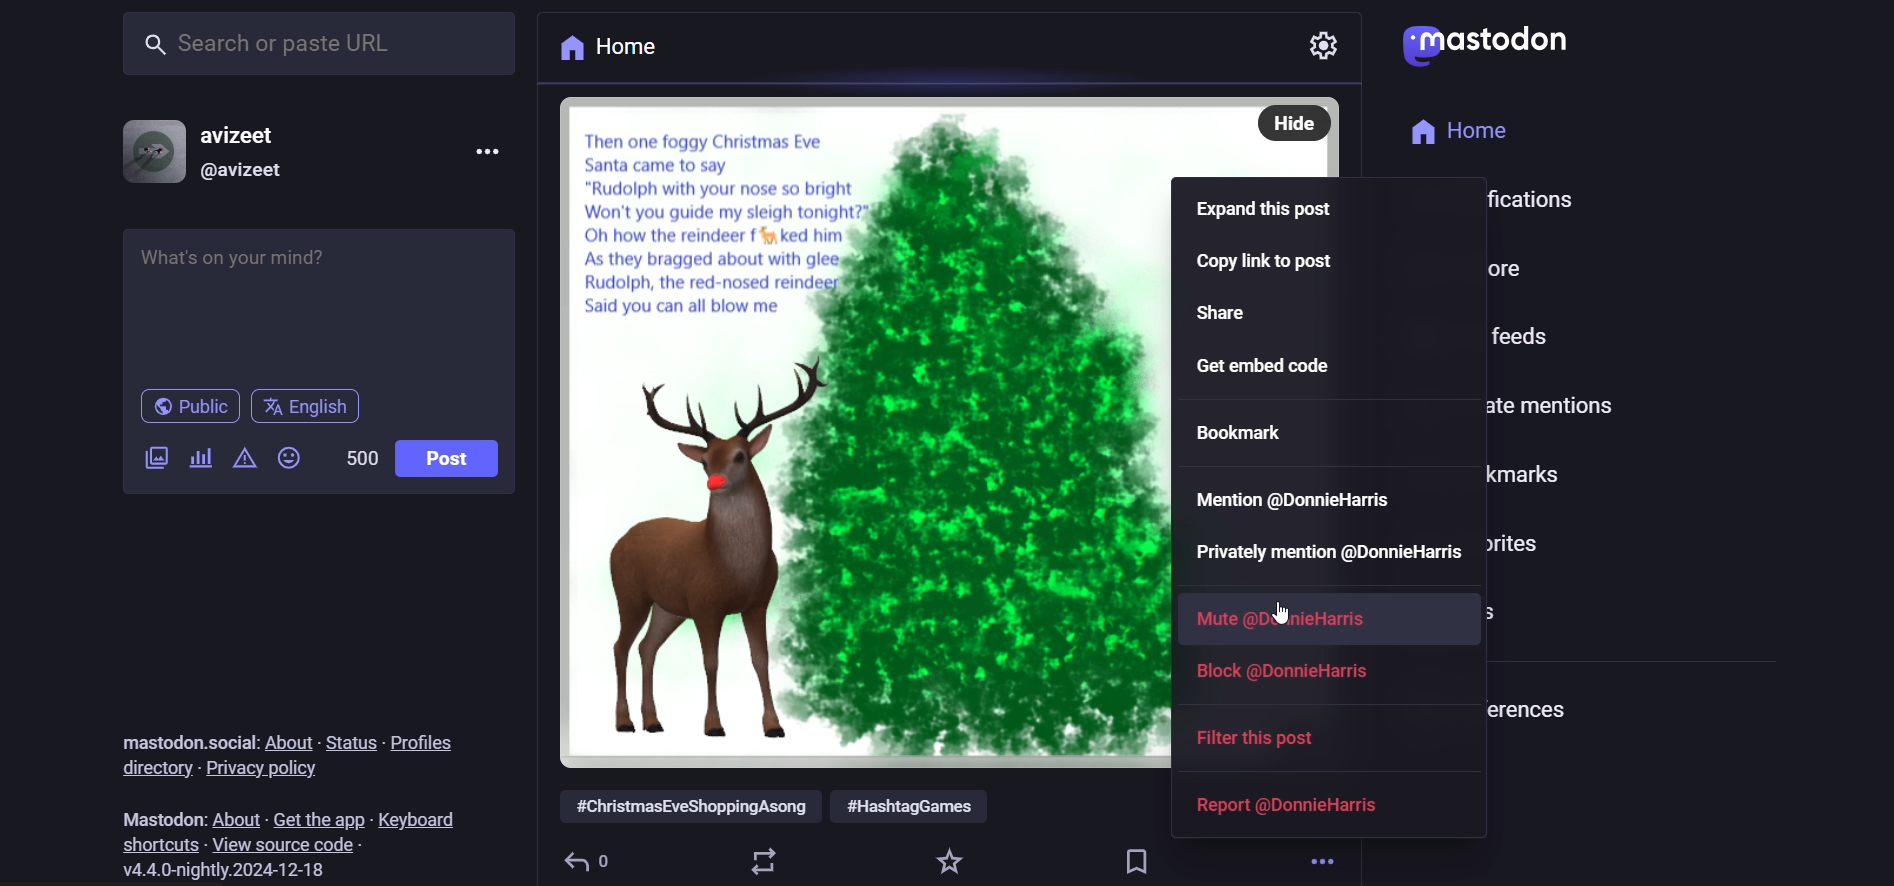 Image resolution: width=1894 pixels, height=886 pixels. Describe the element at coordinates (1138, 861) in the screenshot. I see `bookmark` at that location.